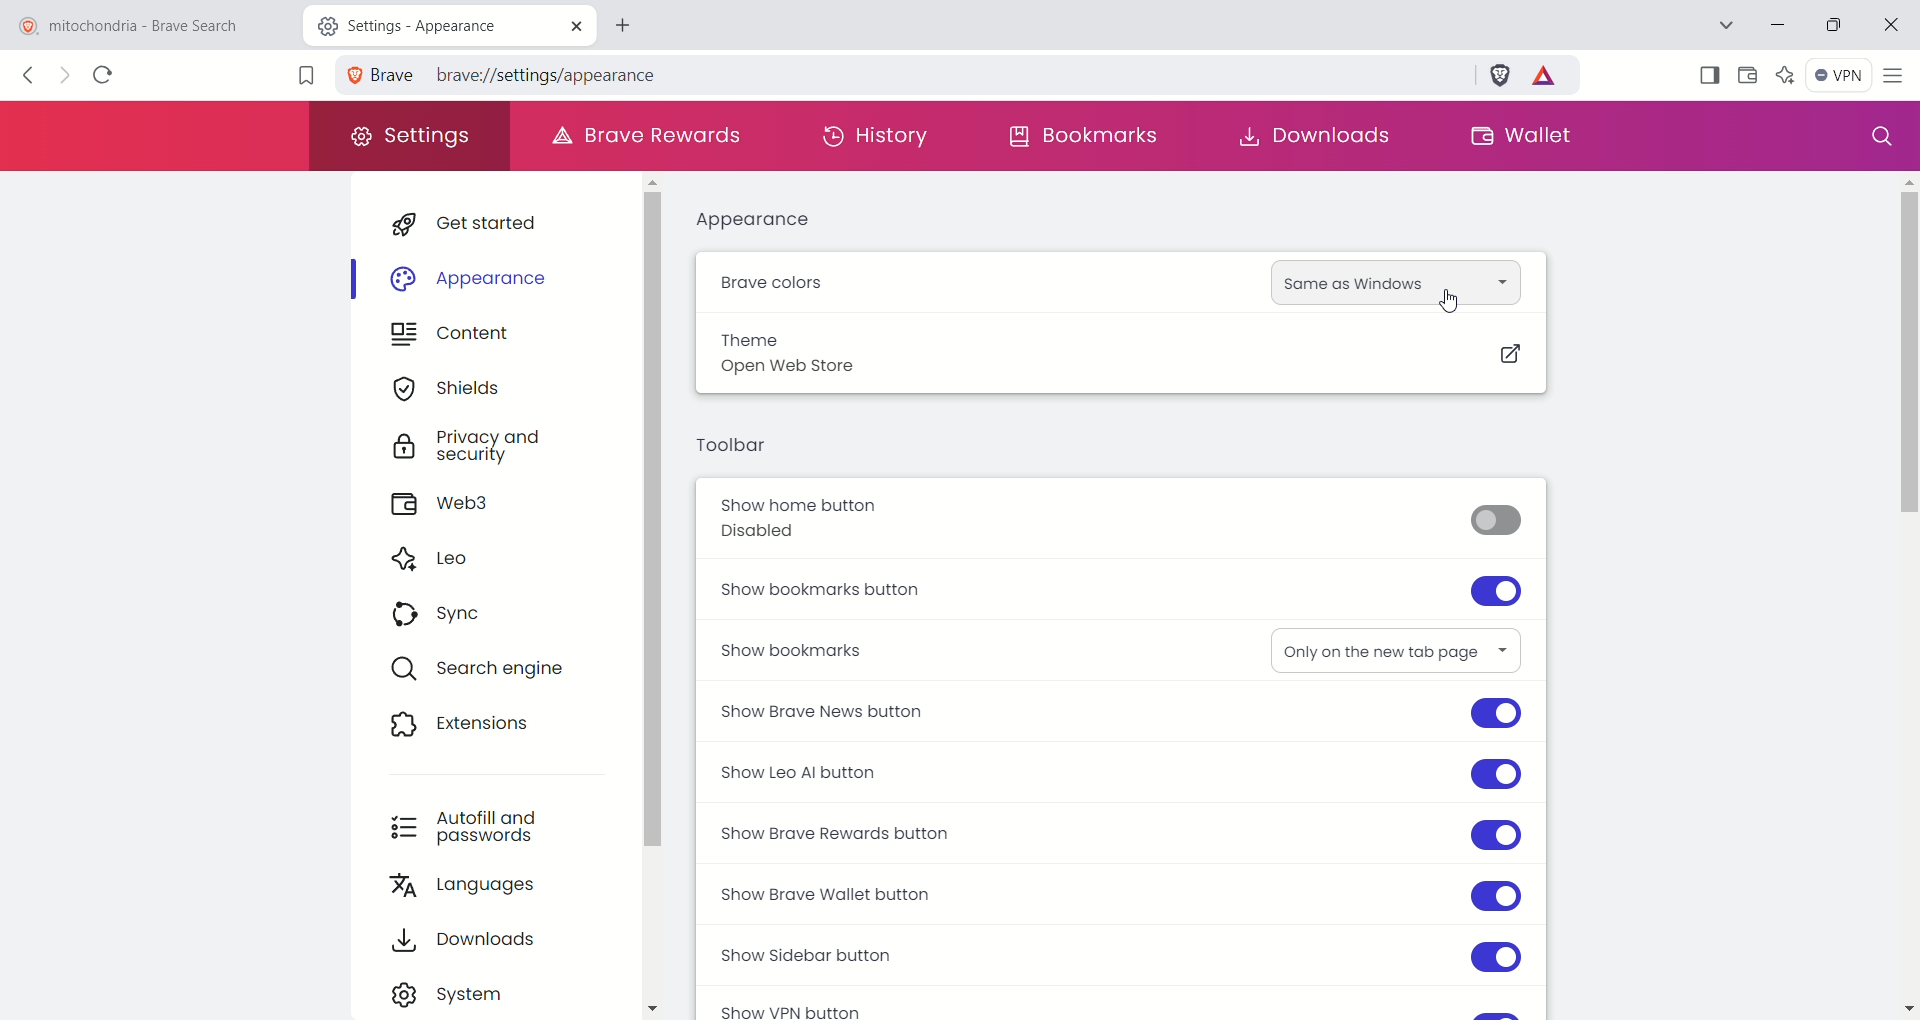 Image resolution: width=1920 pixels, height=1020 pixels. I want to click on theme open web store, so click(1124, 363).